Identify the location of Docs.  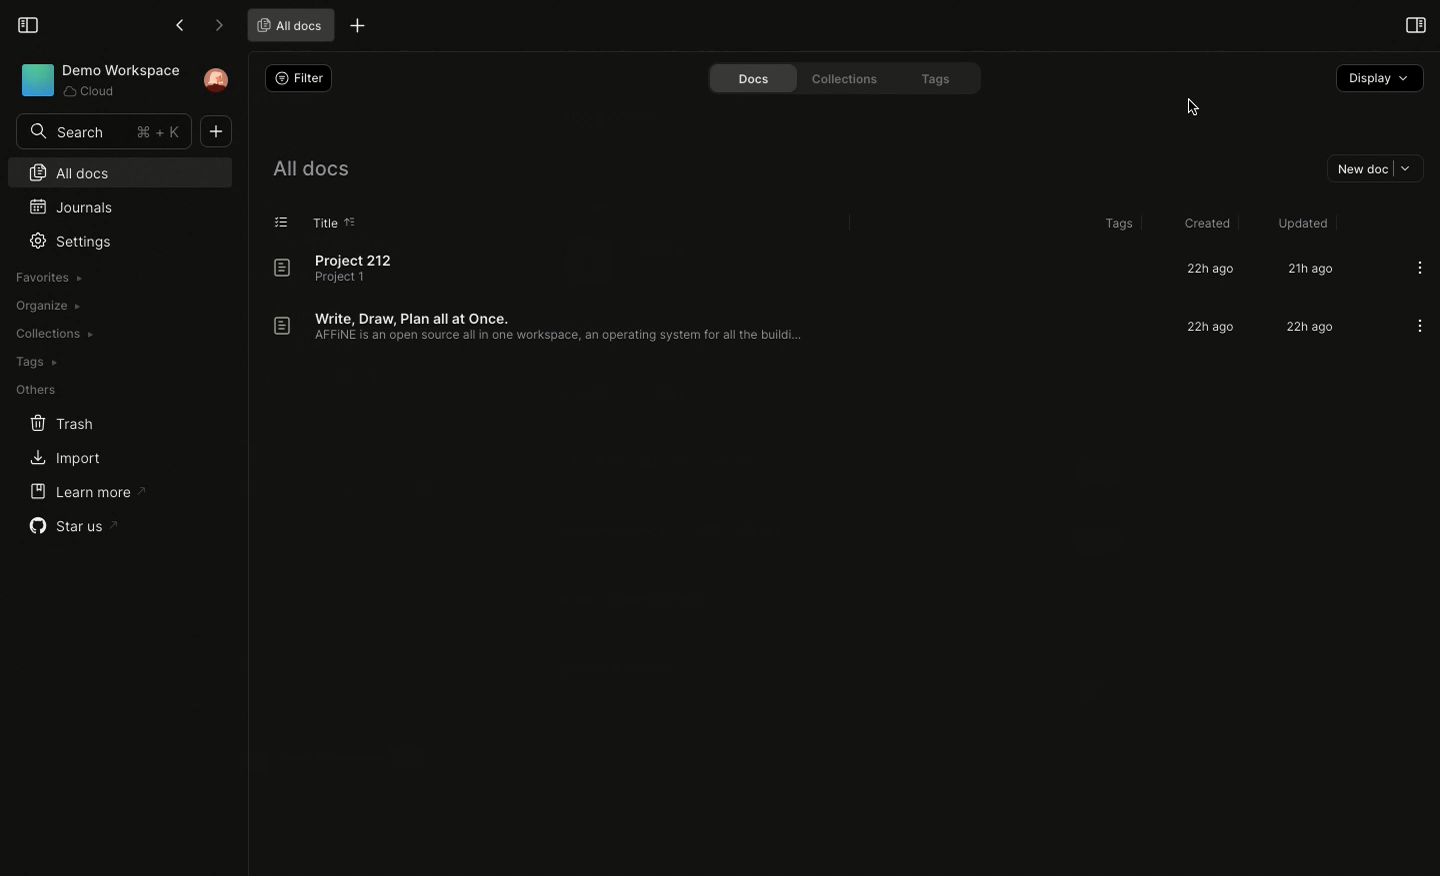
(748, 77).